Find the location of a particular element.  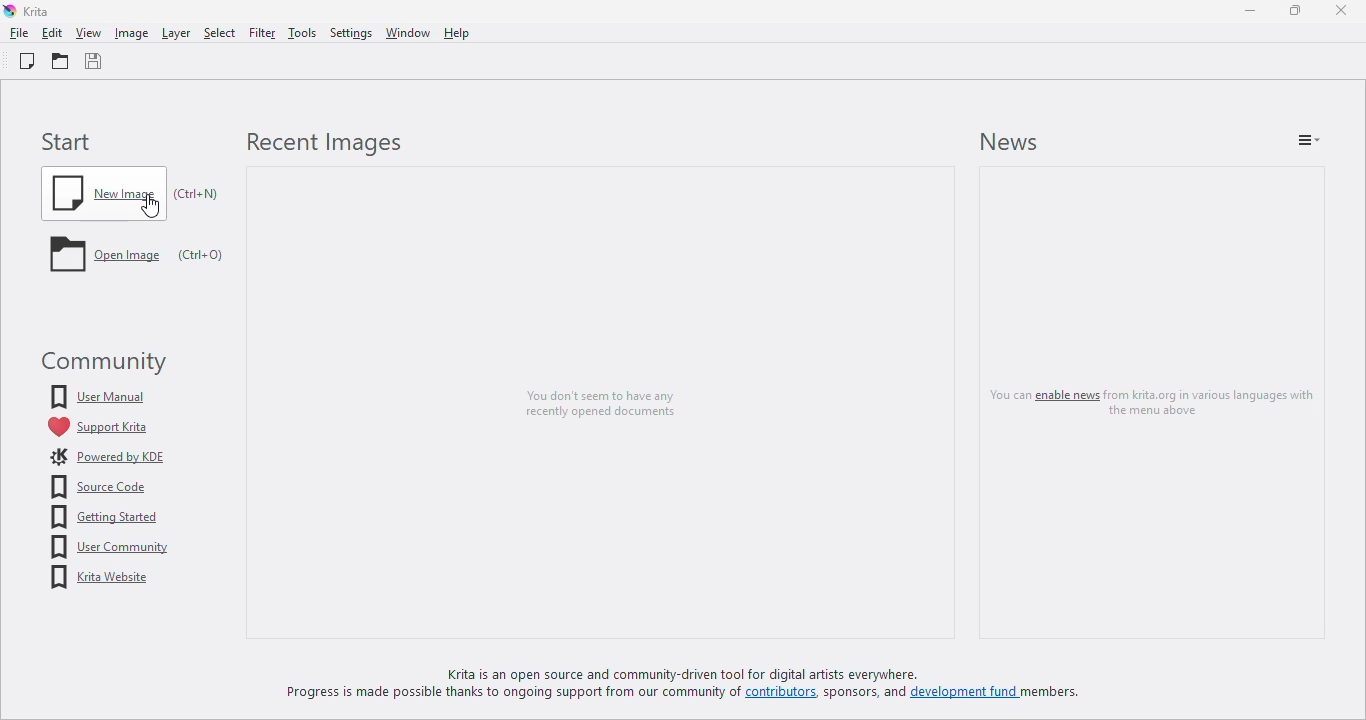

tools is located at coordinates (301, 32).